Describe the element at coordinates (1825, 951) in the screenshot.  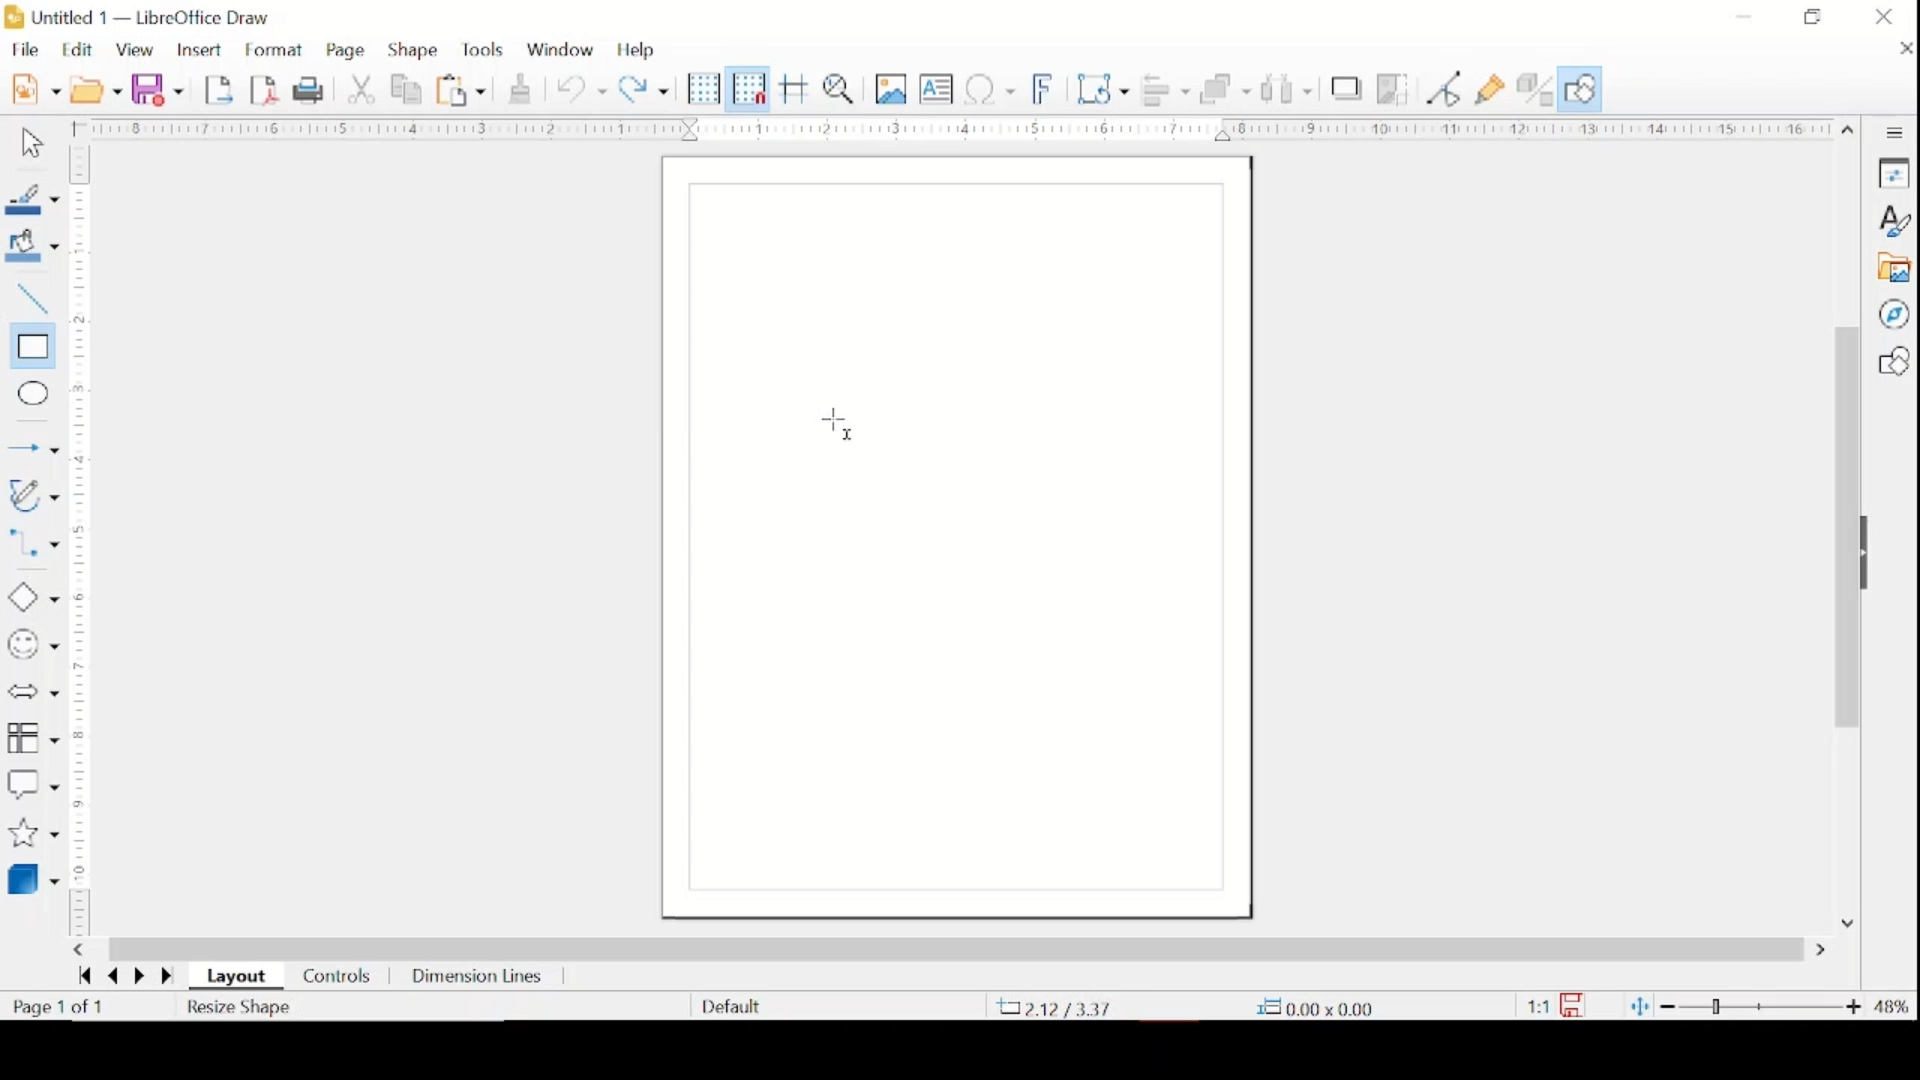
I see `scroll right arrow` at that location.